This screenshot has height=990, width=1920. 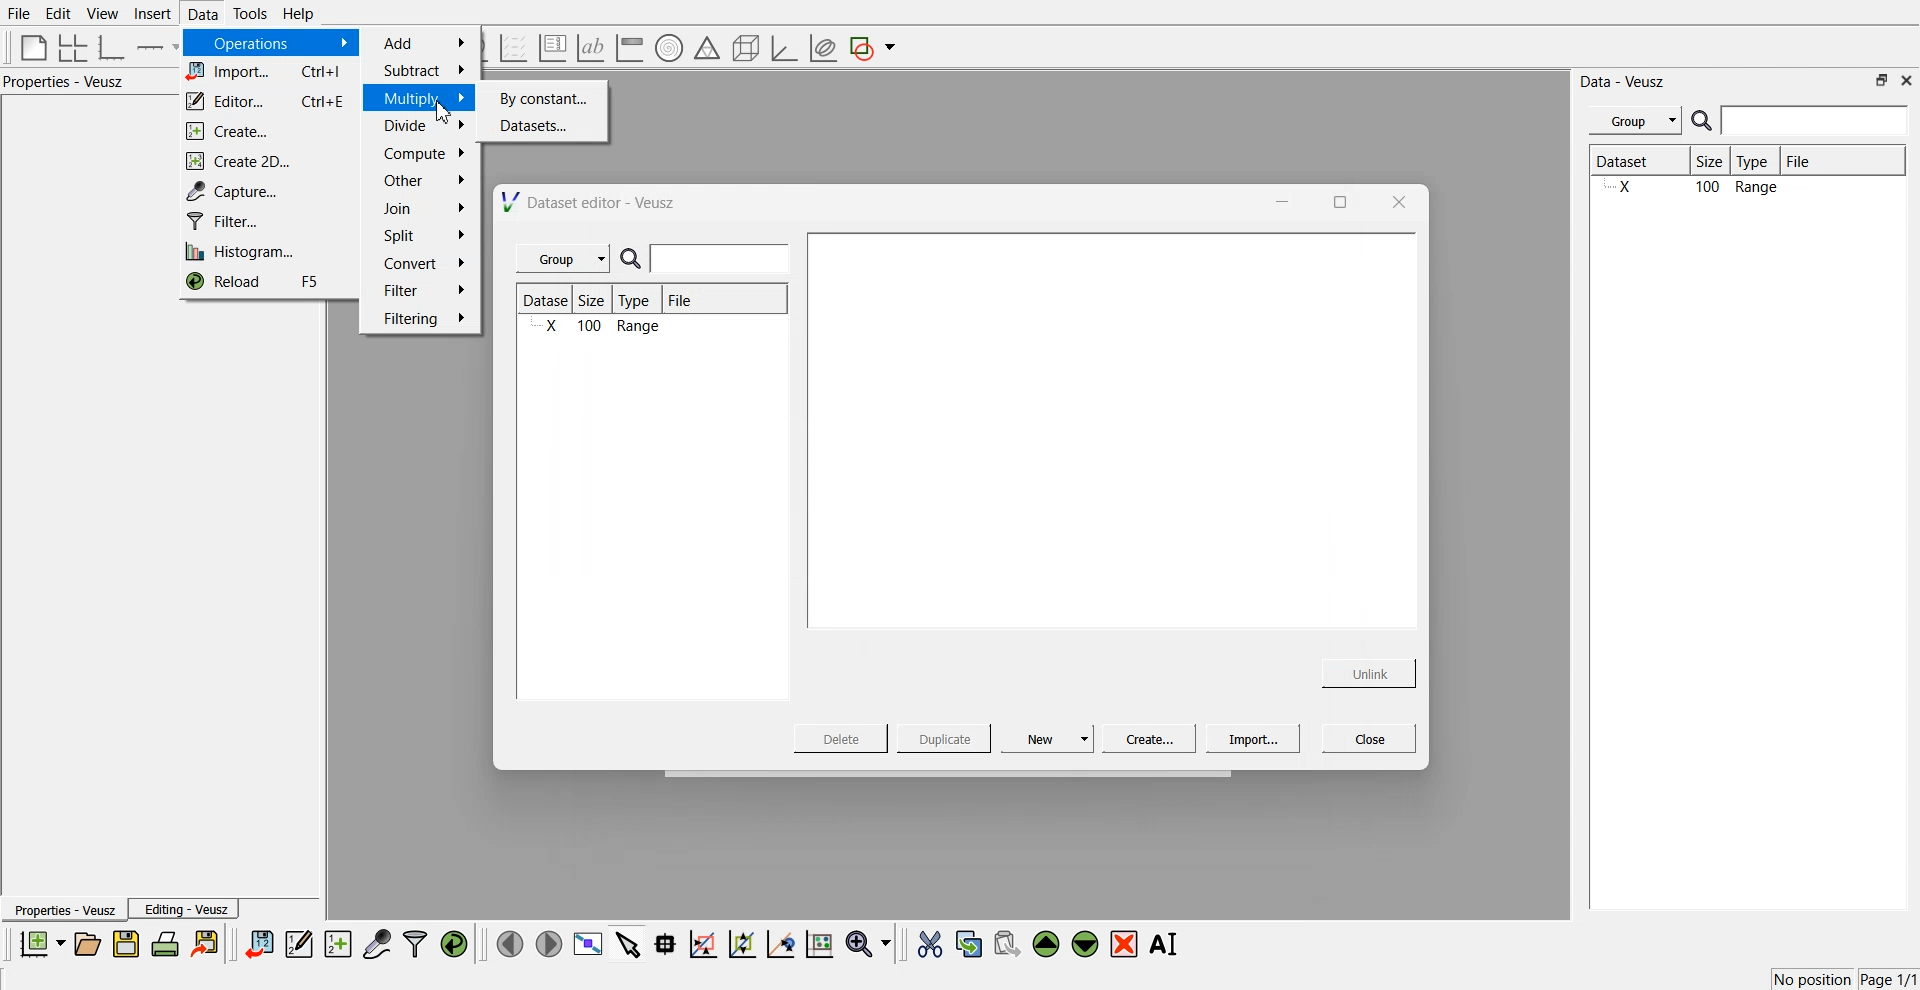 I want to click on 3d graph, so click(x=783, y=49).